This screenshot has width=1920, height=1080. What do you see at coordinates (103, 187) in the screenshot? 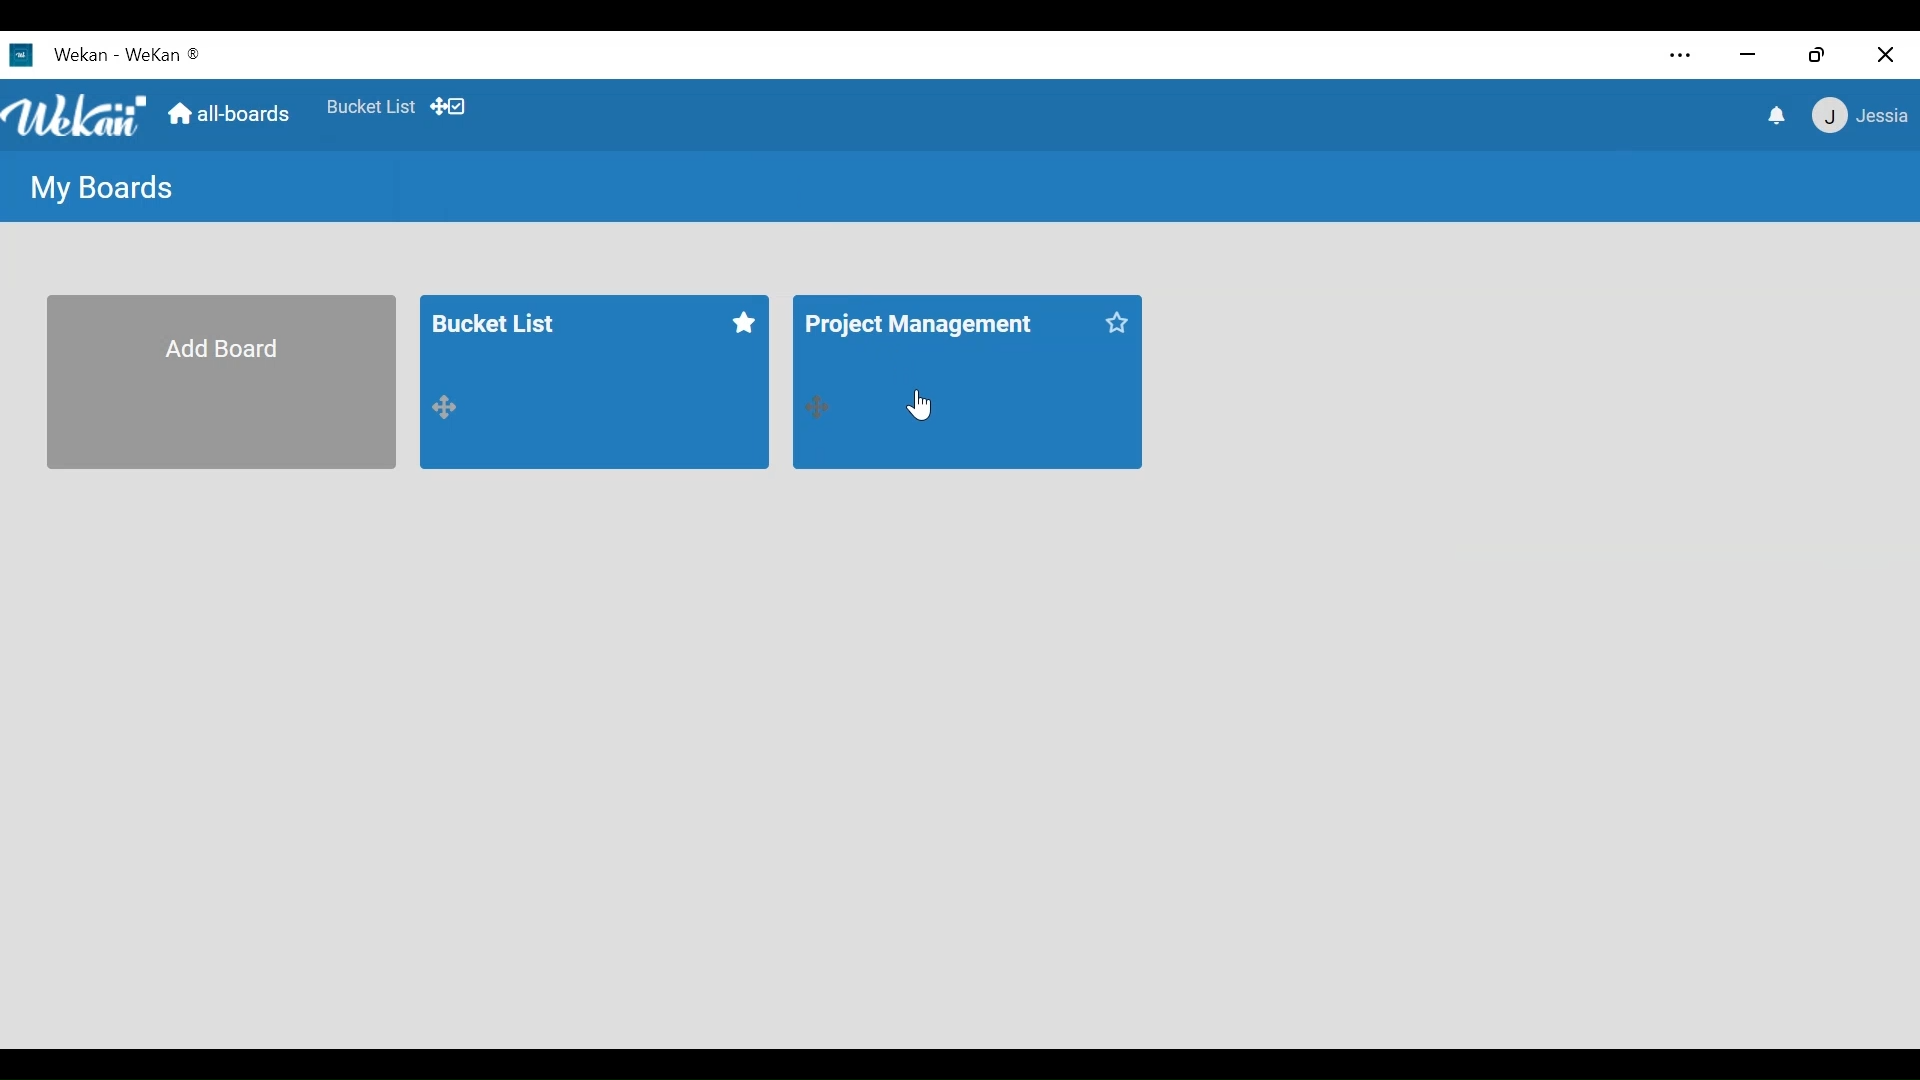
I see `My Boards` at bounding box center [103, 187].